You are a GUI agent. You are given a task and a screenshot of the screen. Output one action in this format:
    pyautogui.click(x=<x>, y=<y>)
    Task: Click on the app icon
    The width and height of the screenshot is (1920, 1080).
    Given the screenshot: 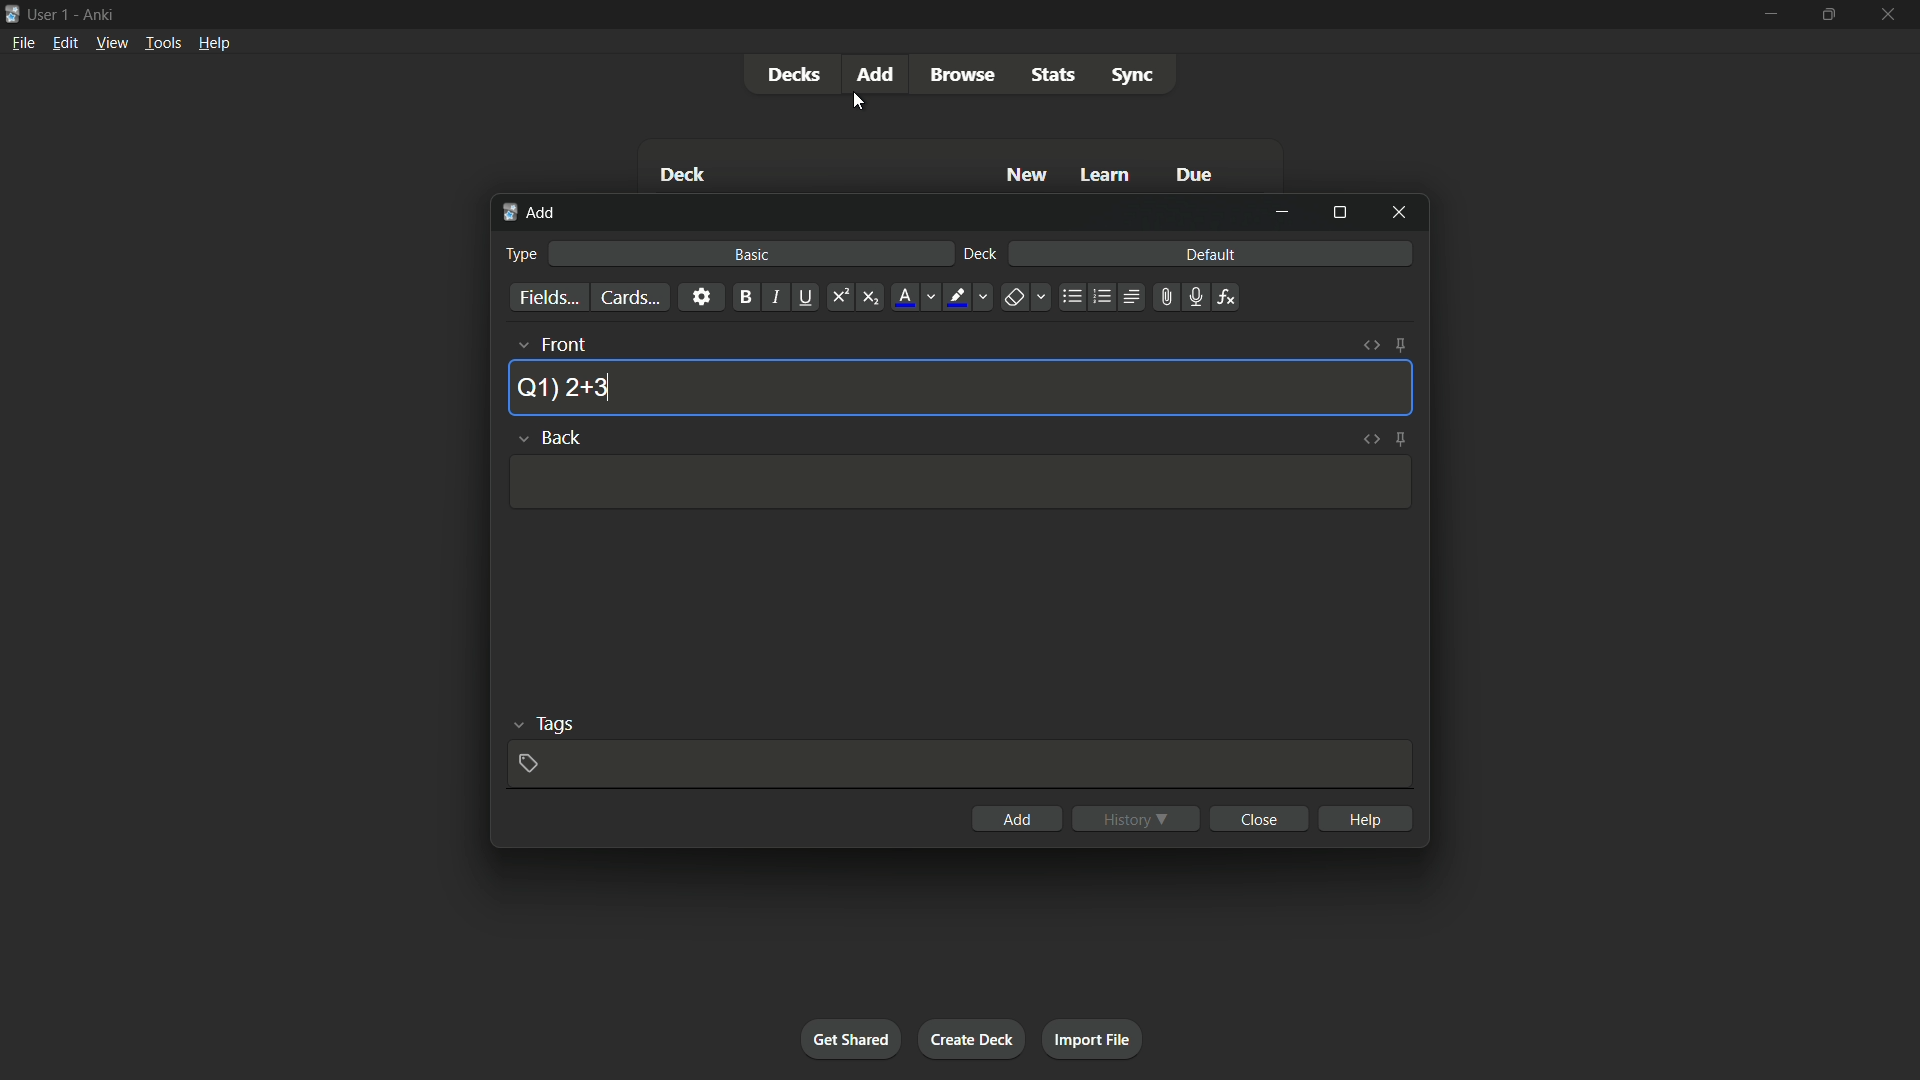 What is the action you would take?
    pyautogui.click(x=12, y=12)
    